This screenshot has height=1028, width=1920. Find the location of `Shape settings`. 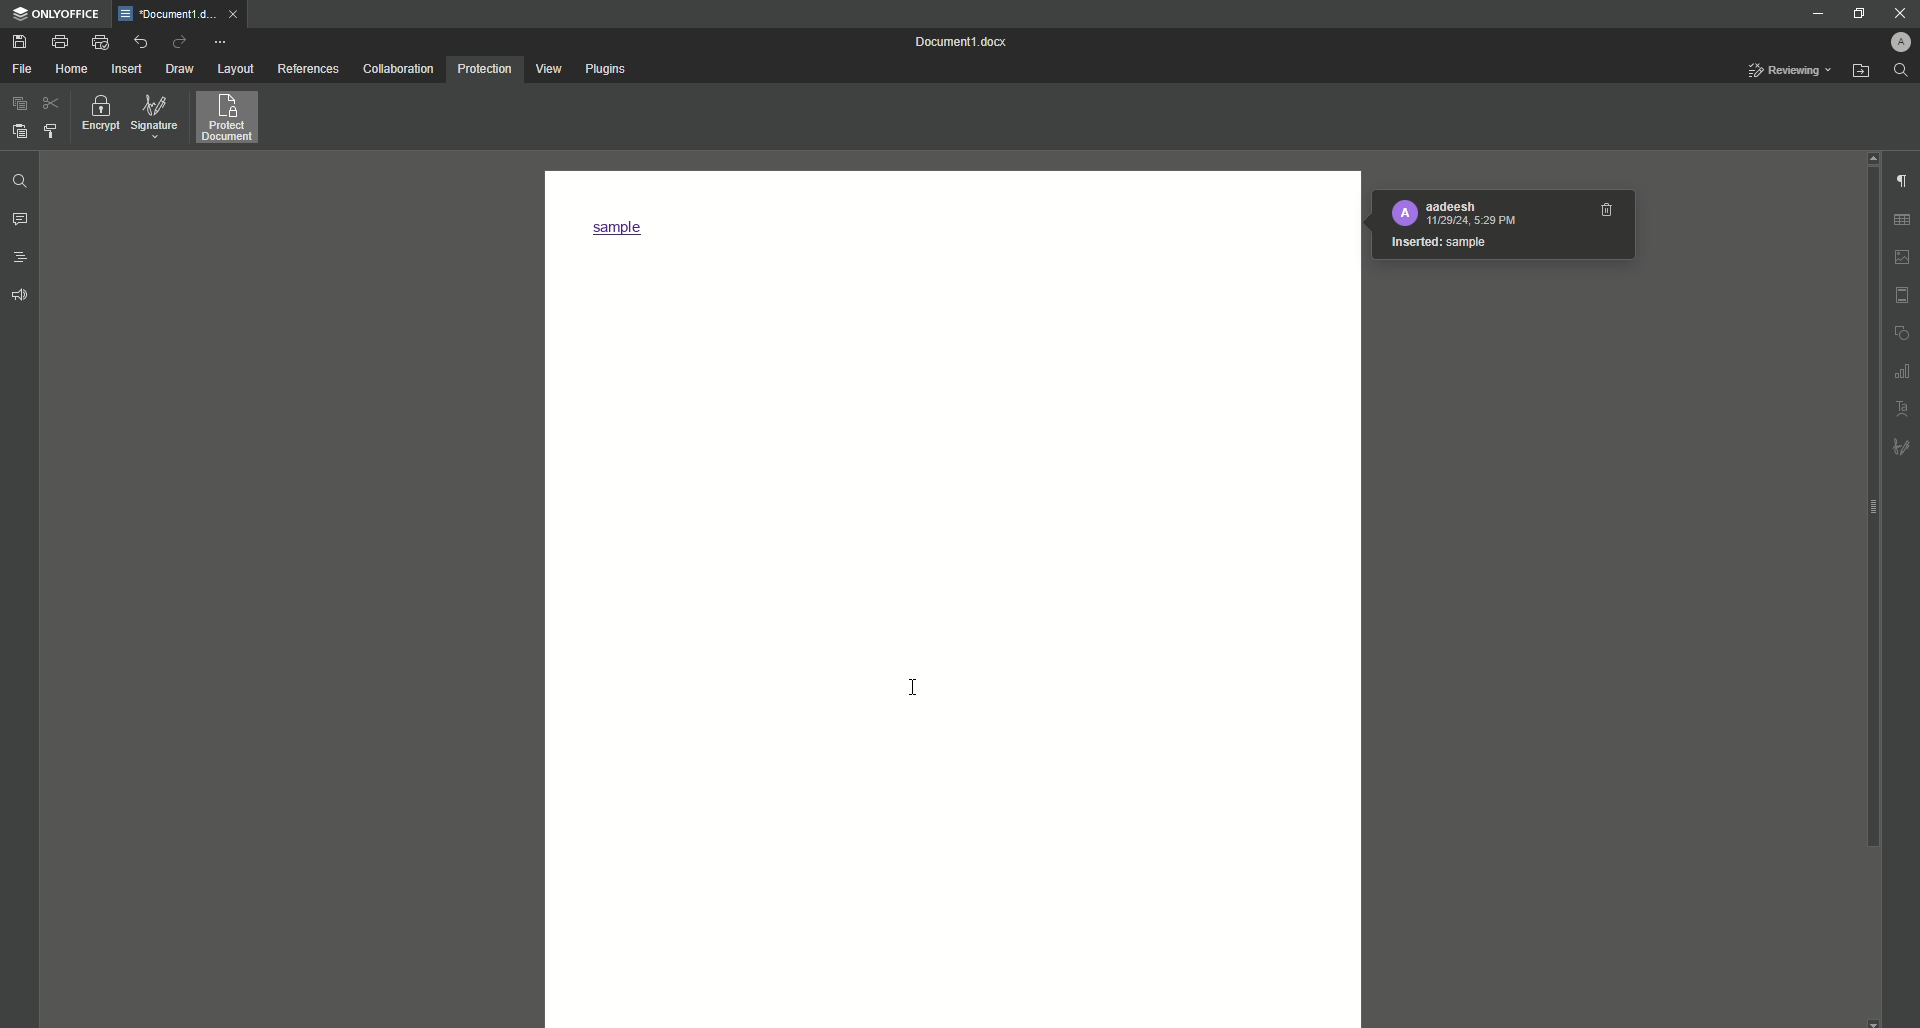

Shape settings is located at coordinates (1903, 334).